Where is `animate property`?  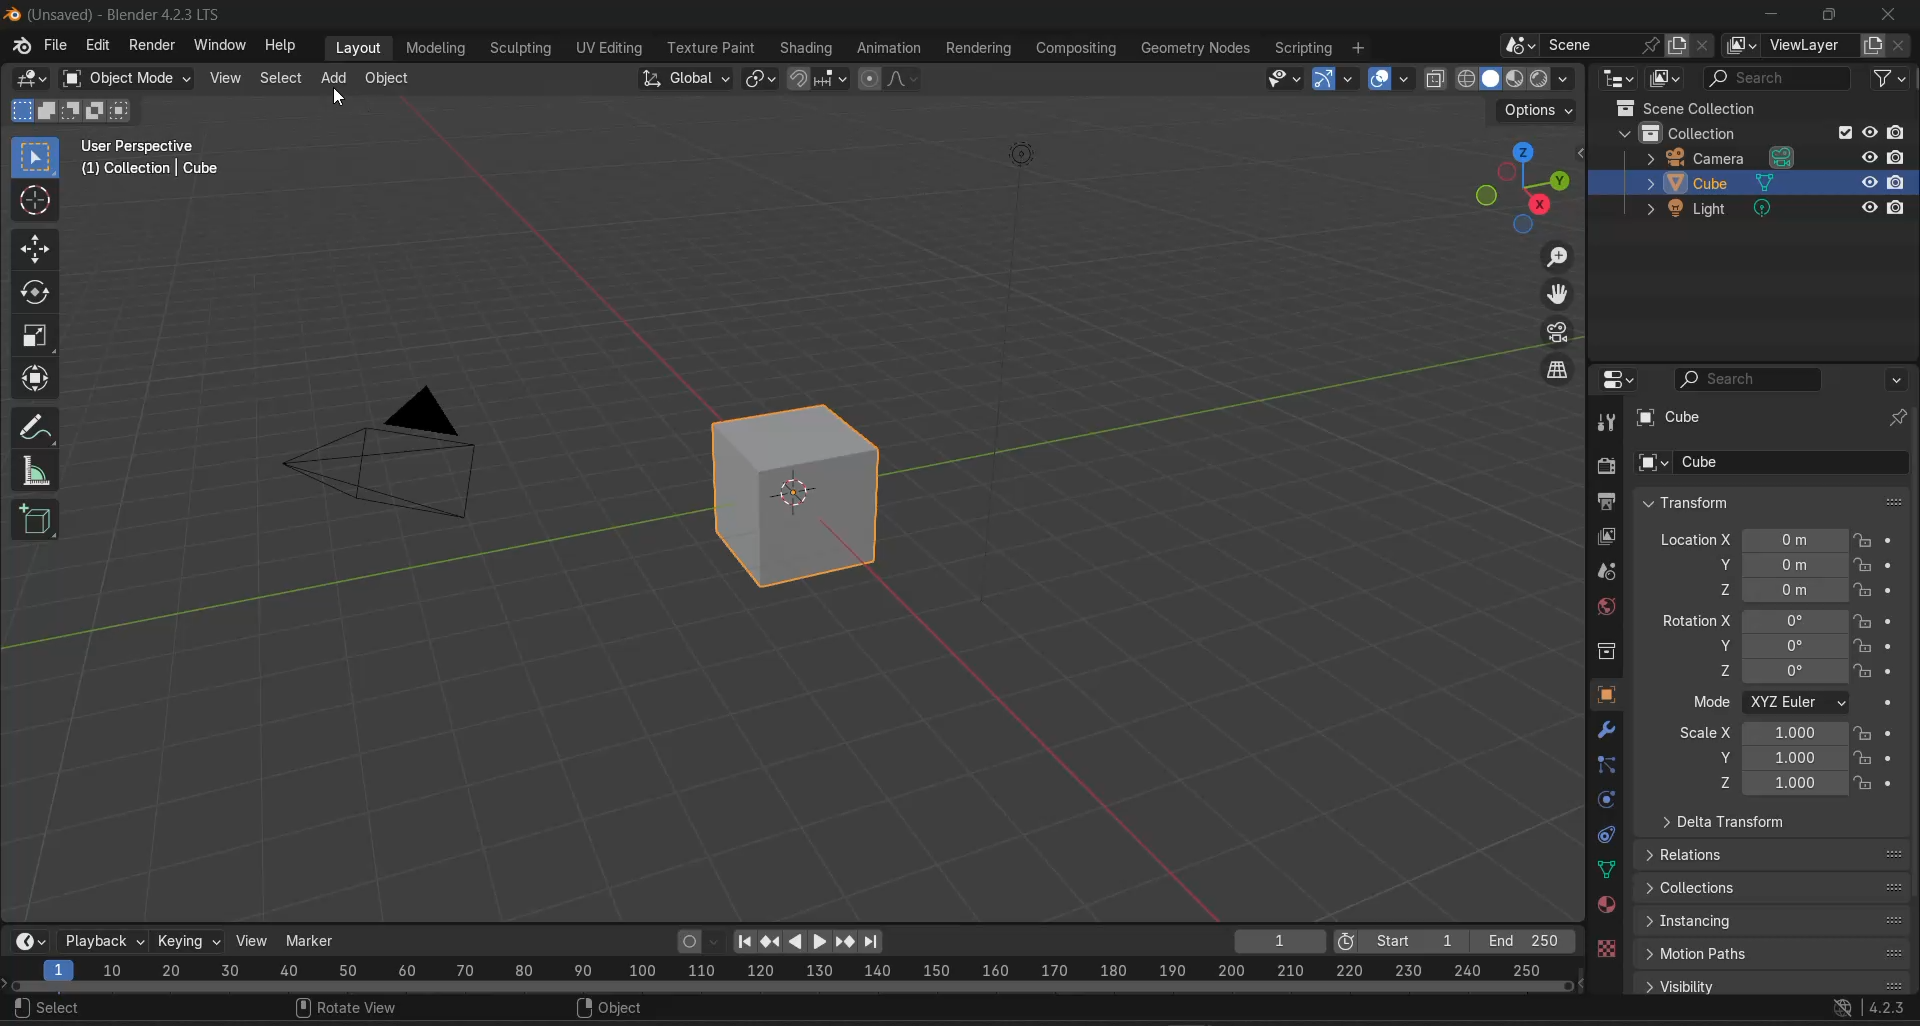 animate property is located at coordinates (1896, 646).